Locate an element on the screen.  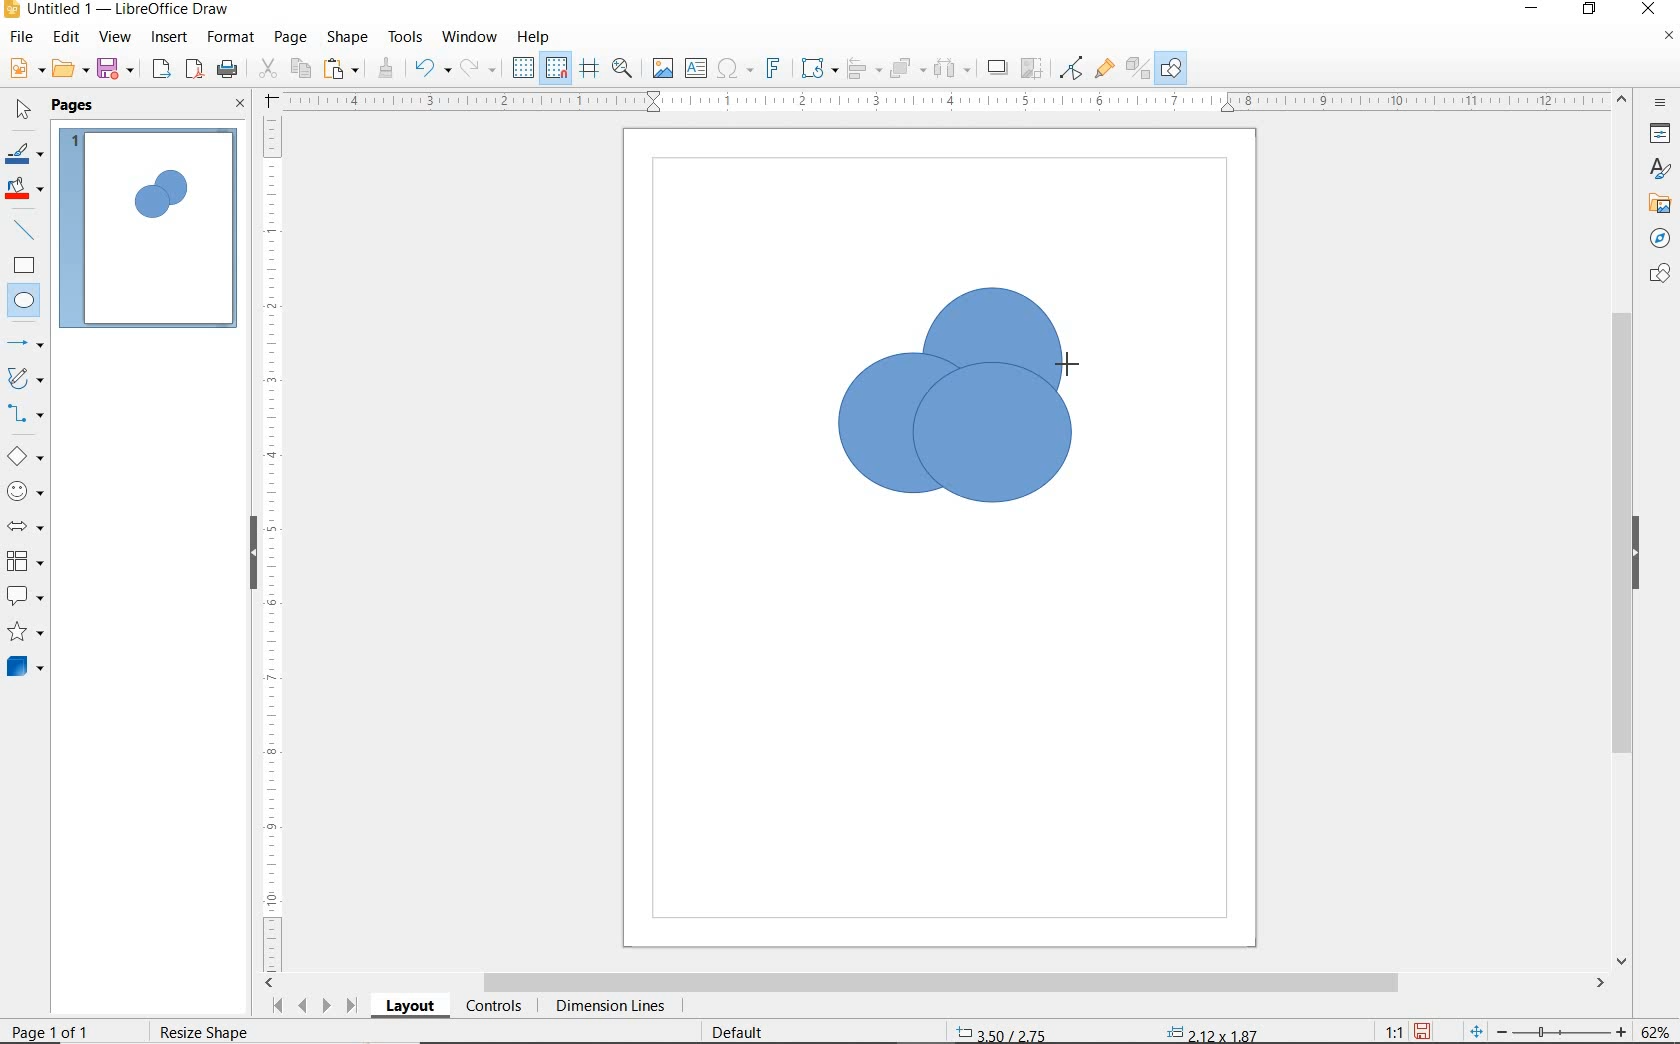
FILL COLOR is located at coordinates (26, 190).